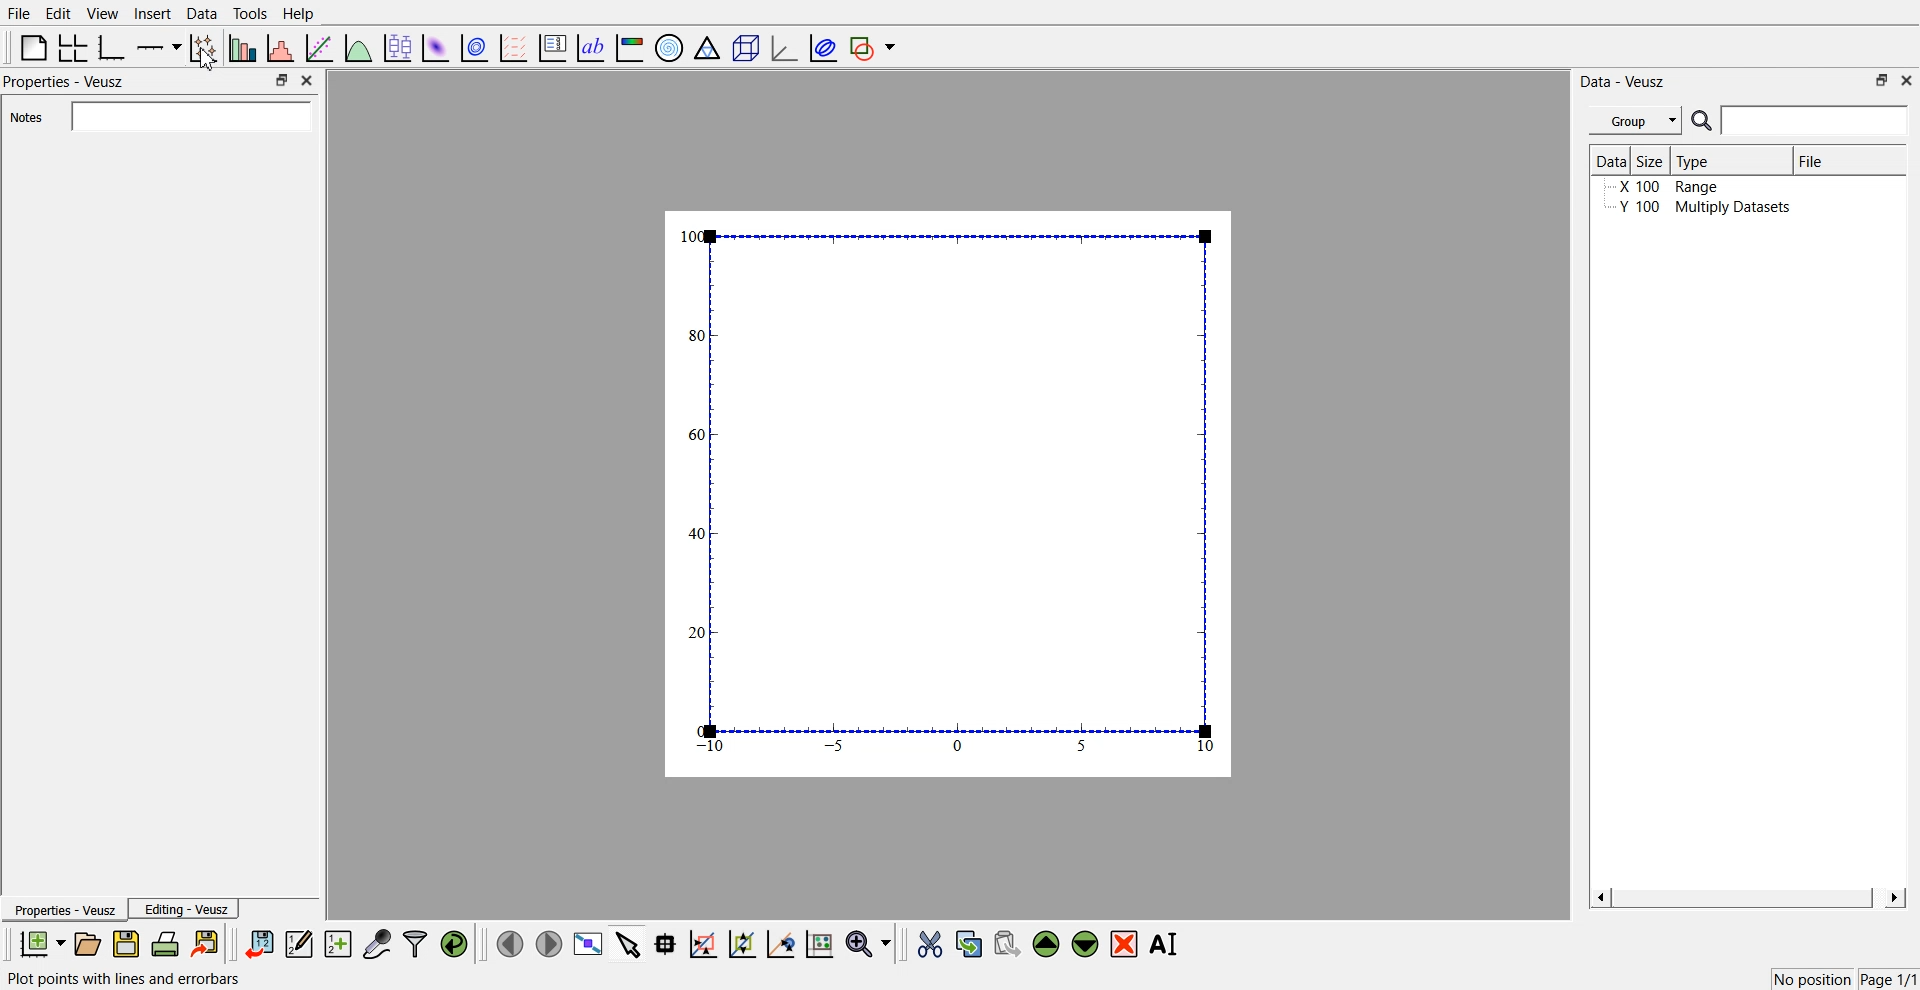 This screenshot has height=990, width=1920. Describe the element at coordinates (473, 49) in the screenshot. I see `plot a 2d data set as contour` at that location.